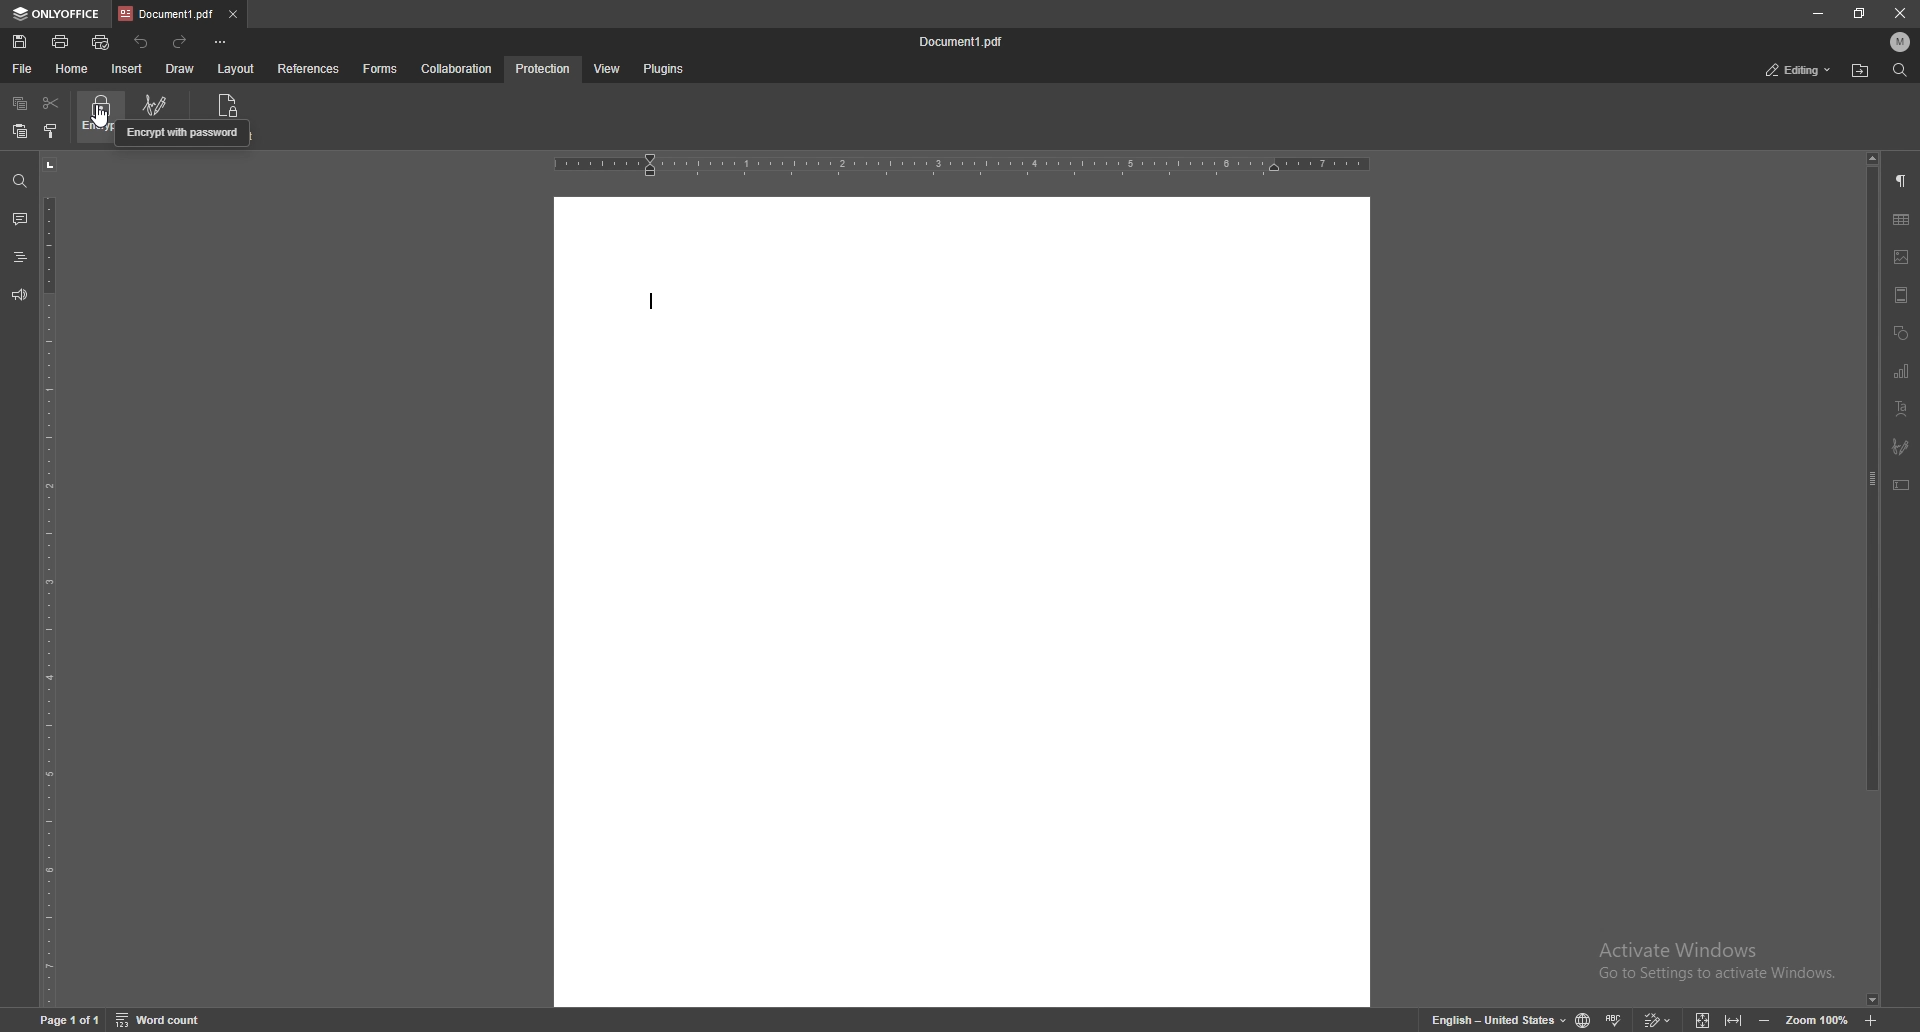  Describe the element at coordinates (1799, 70) in the screenshot. I see `status` at that location.